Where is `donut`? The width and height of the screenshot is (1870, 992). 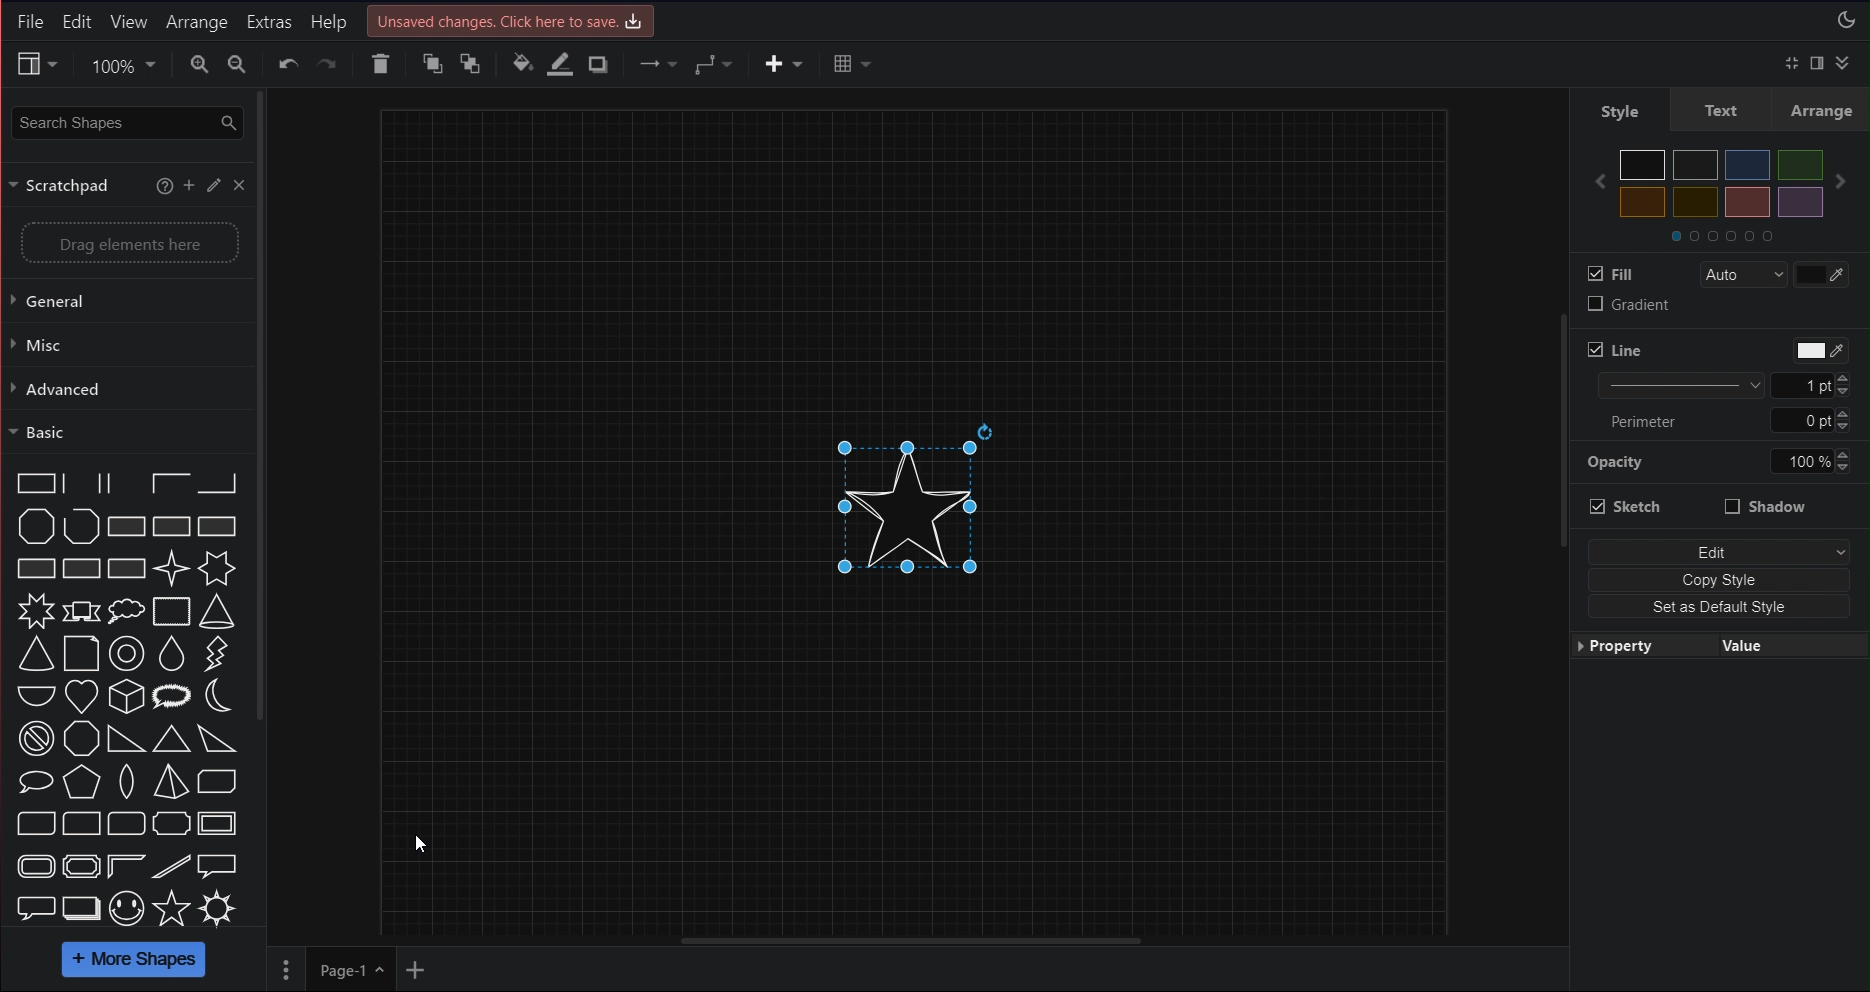
donut is located at coordinates (128, 654).